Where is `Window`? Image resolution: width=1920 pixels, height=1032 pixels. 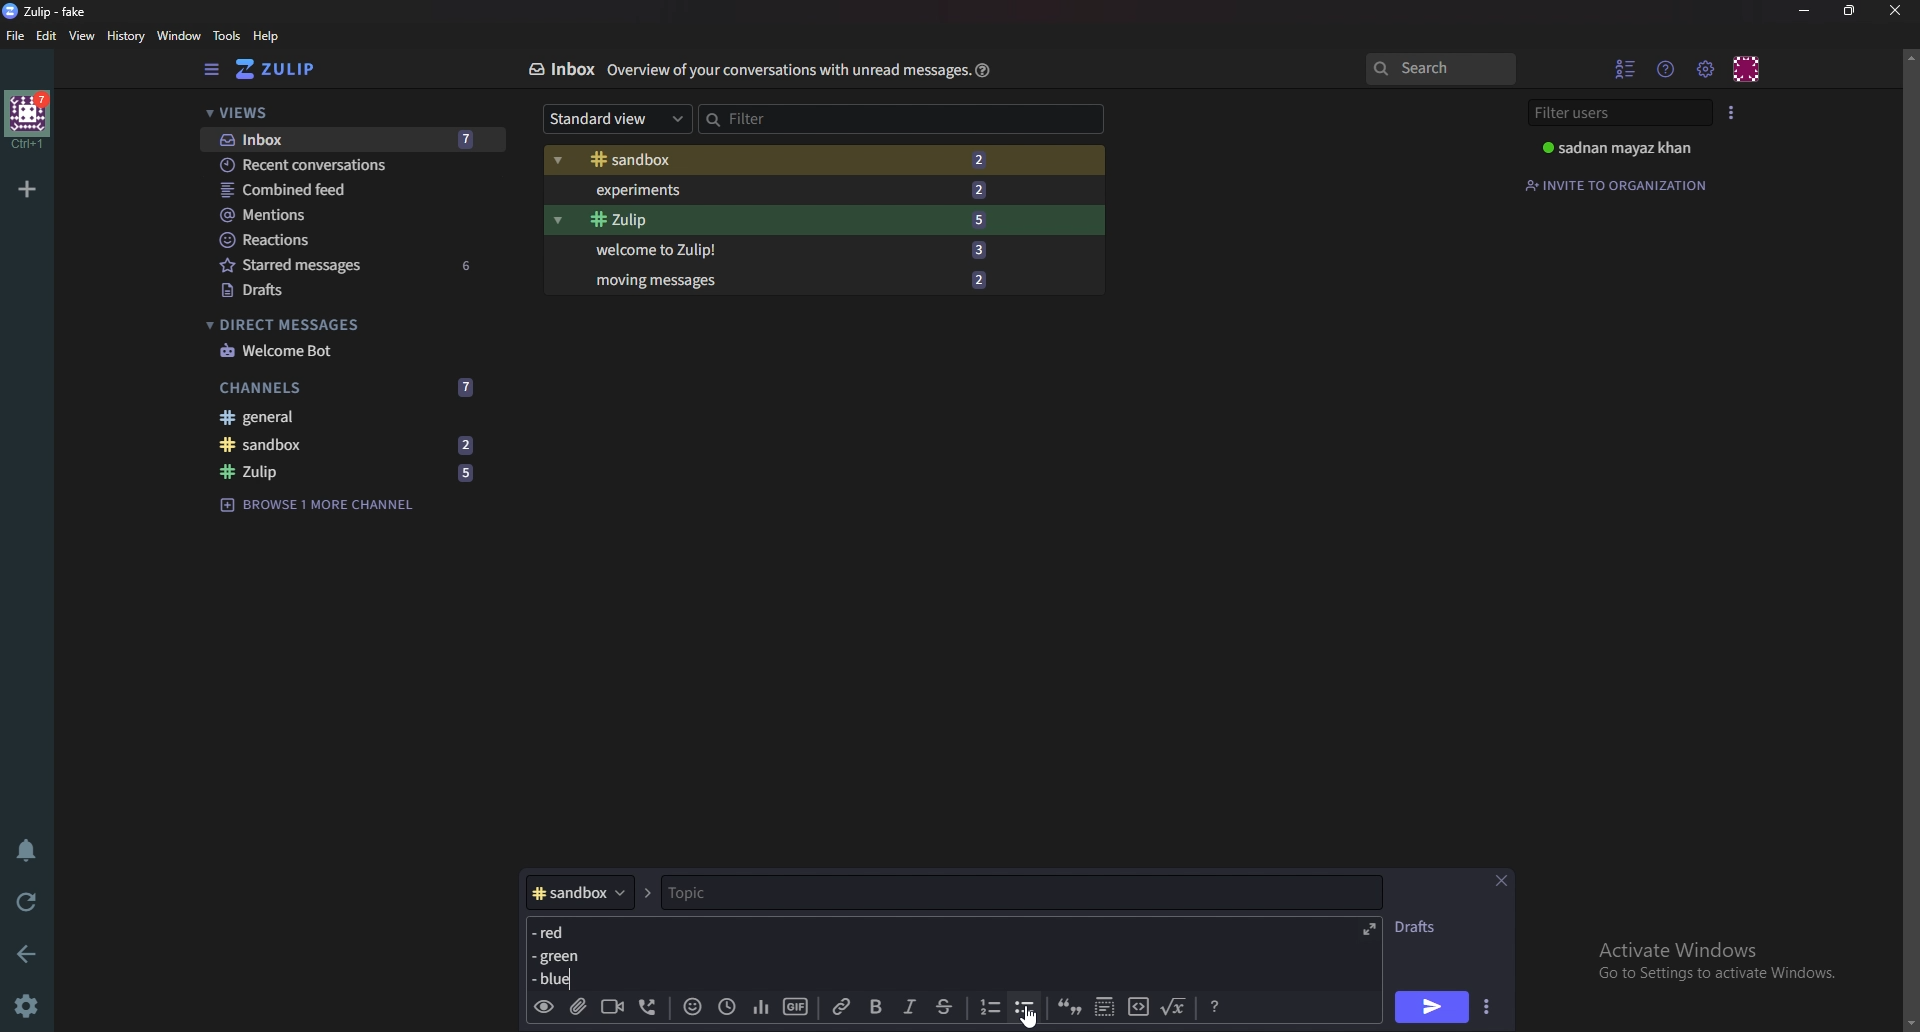 Window is located at coordinates (182, 36).